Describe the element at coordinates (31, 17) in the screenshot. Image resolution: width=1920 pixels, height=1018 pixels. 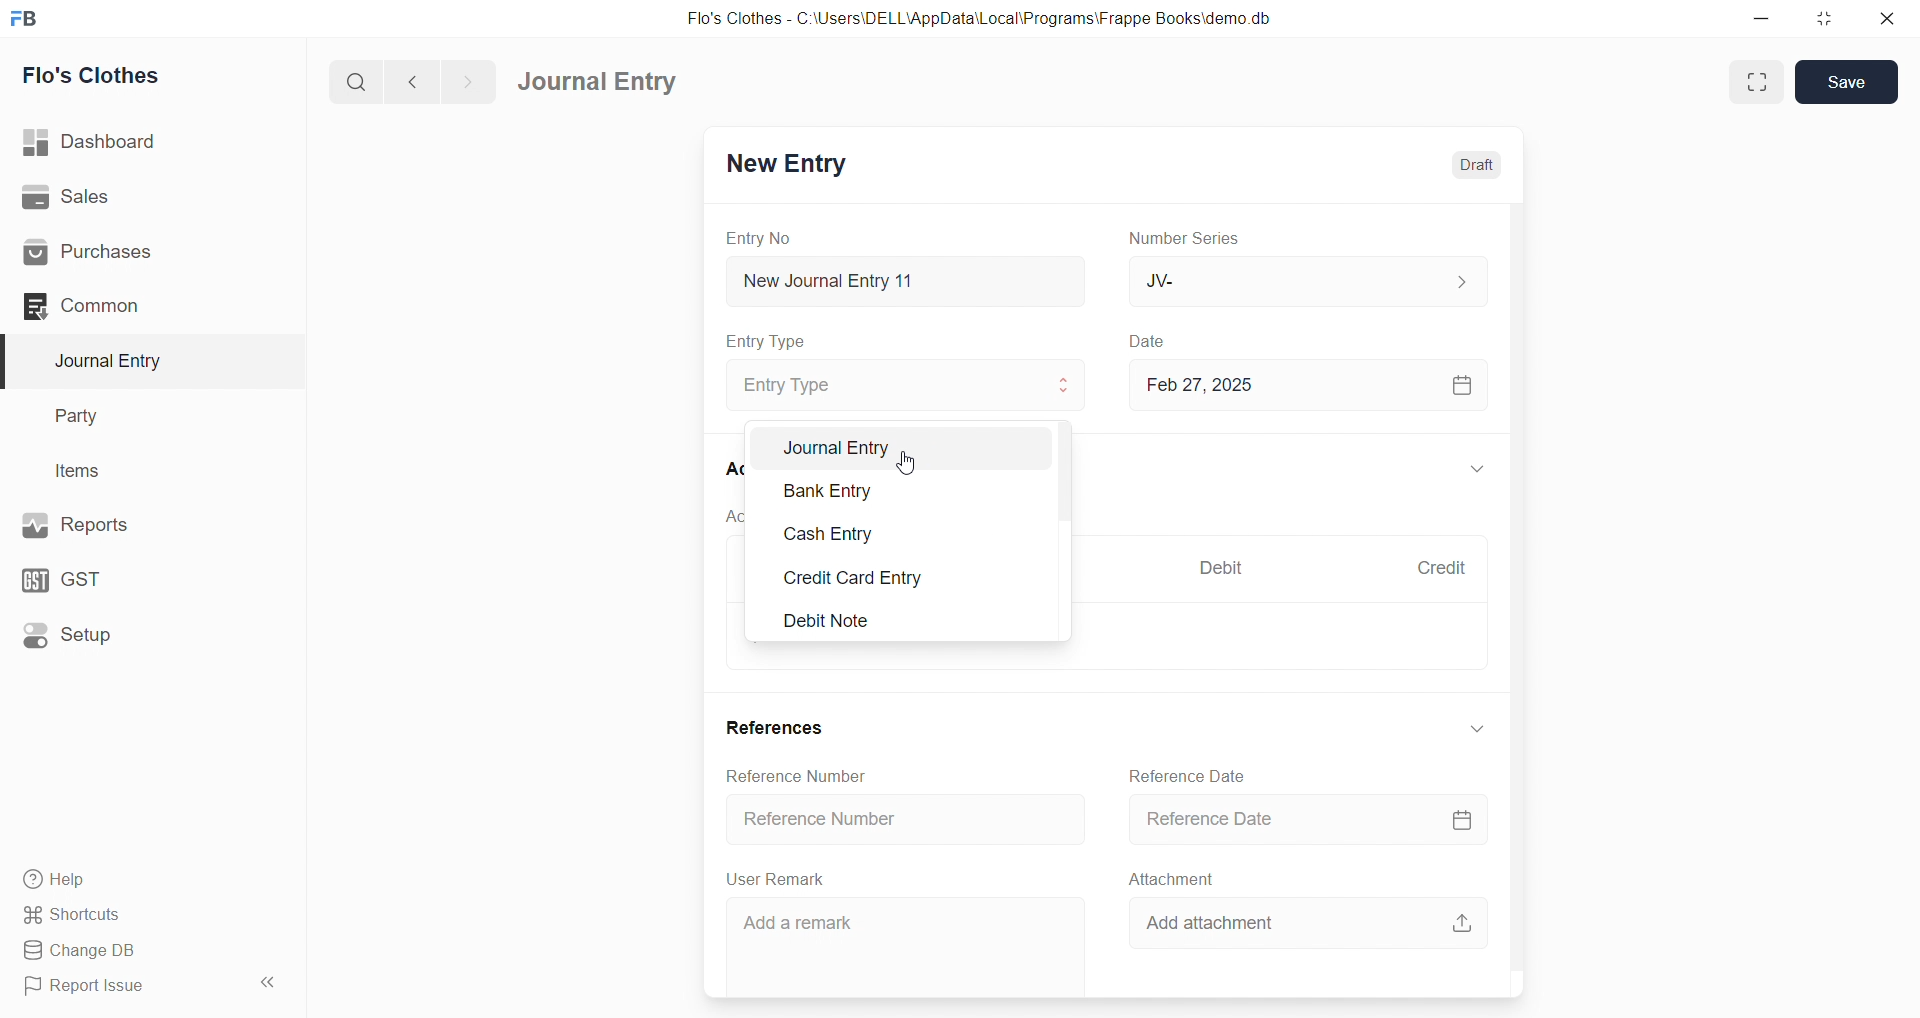
I see `logo` at that location.